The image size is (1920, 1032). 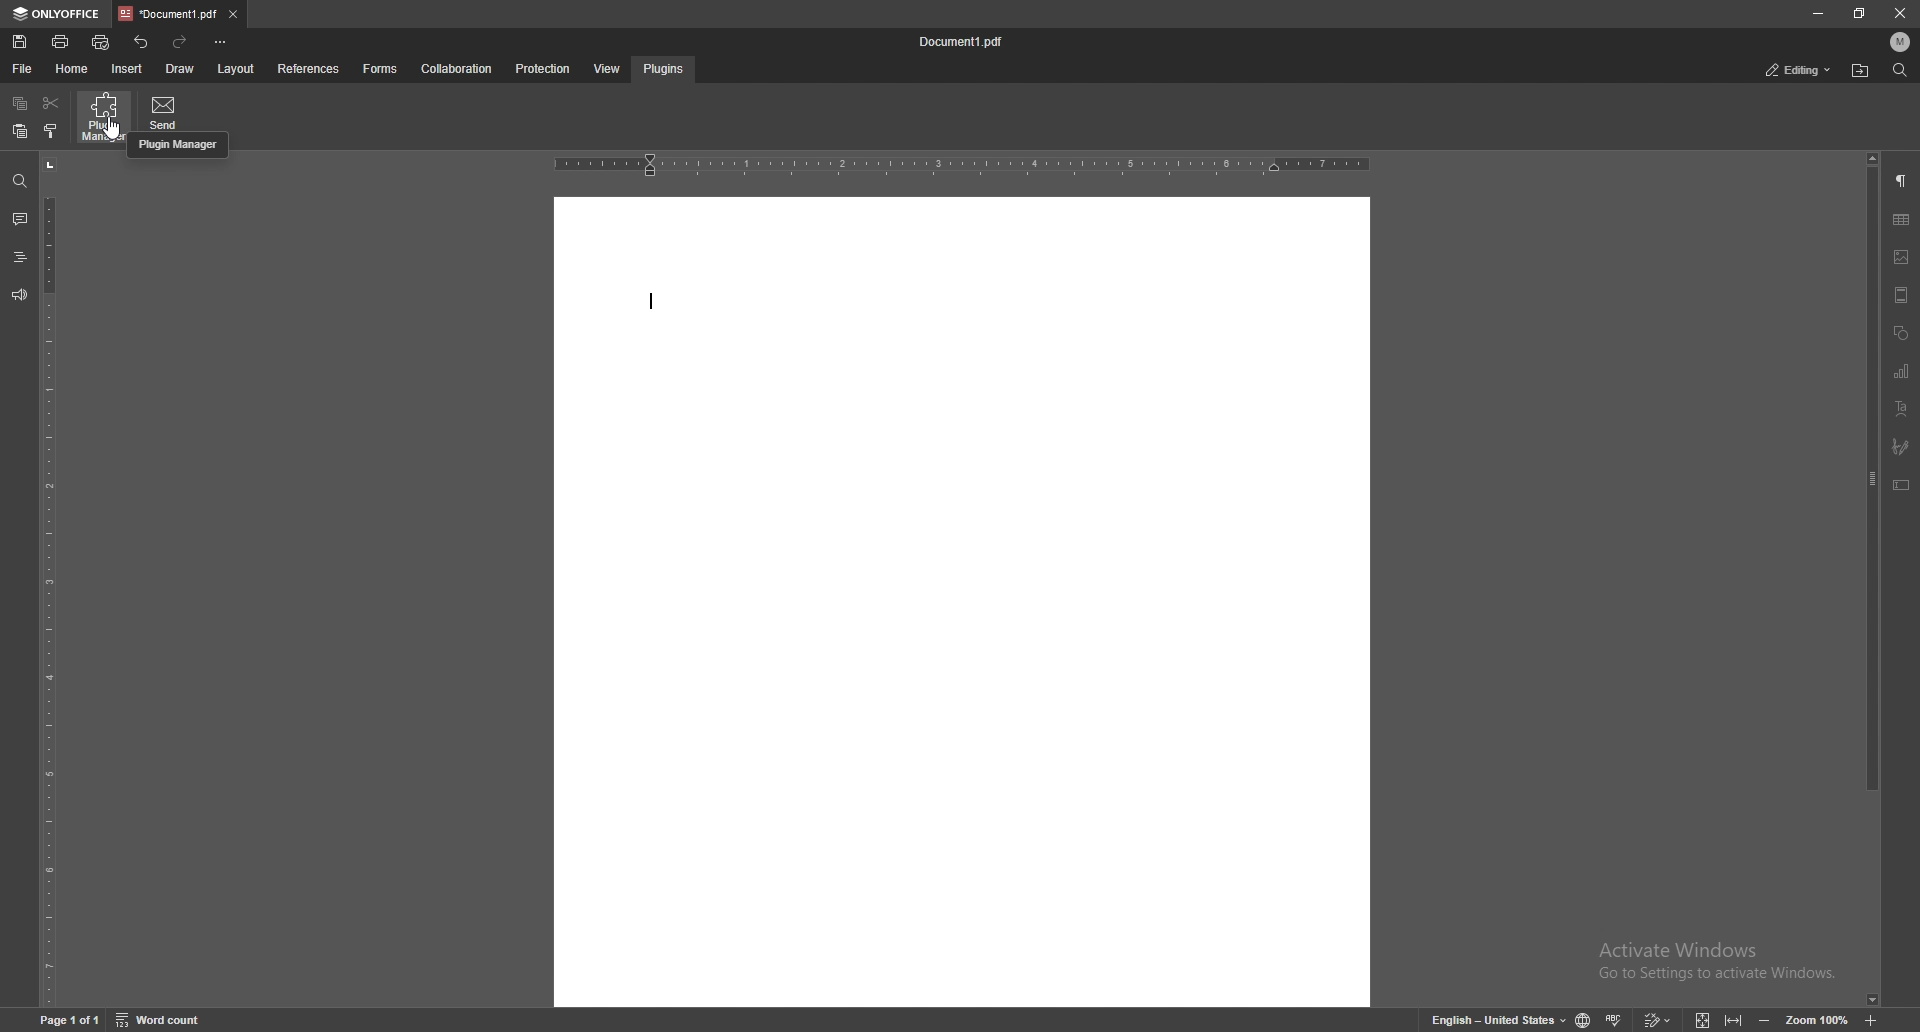 What do you see at coordinates (608, 70) in the screenshot?
I see `view` at bounding box center [608, 70].